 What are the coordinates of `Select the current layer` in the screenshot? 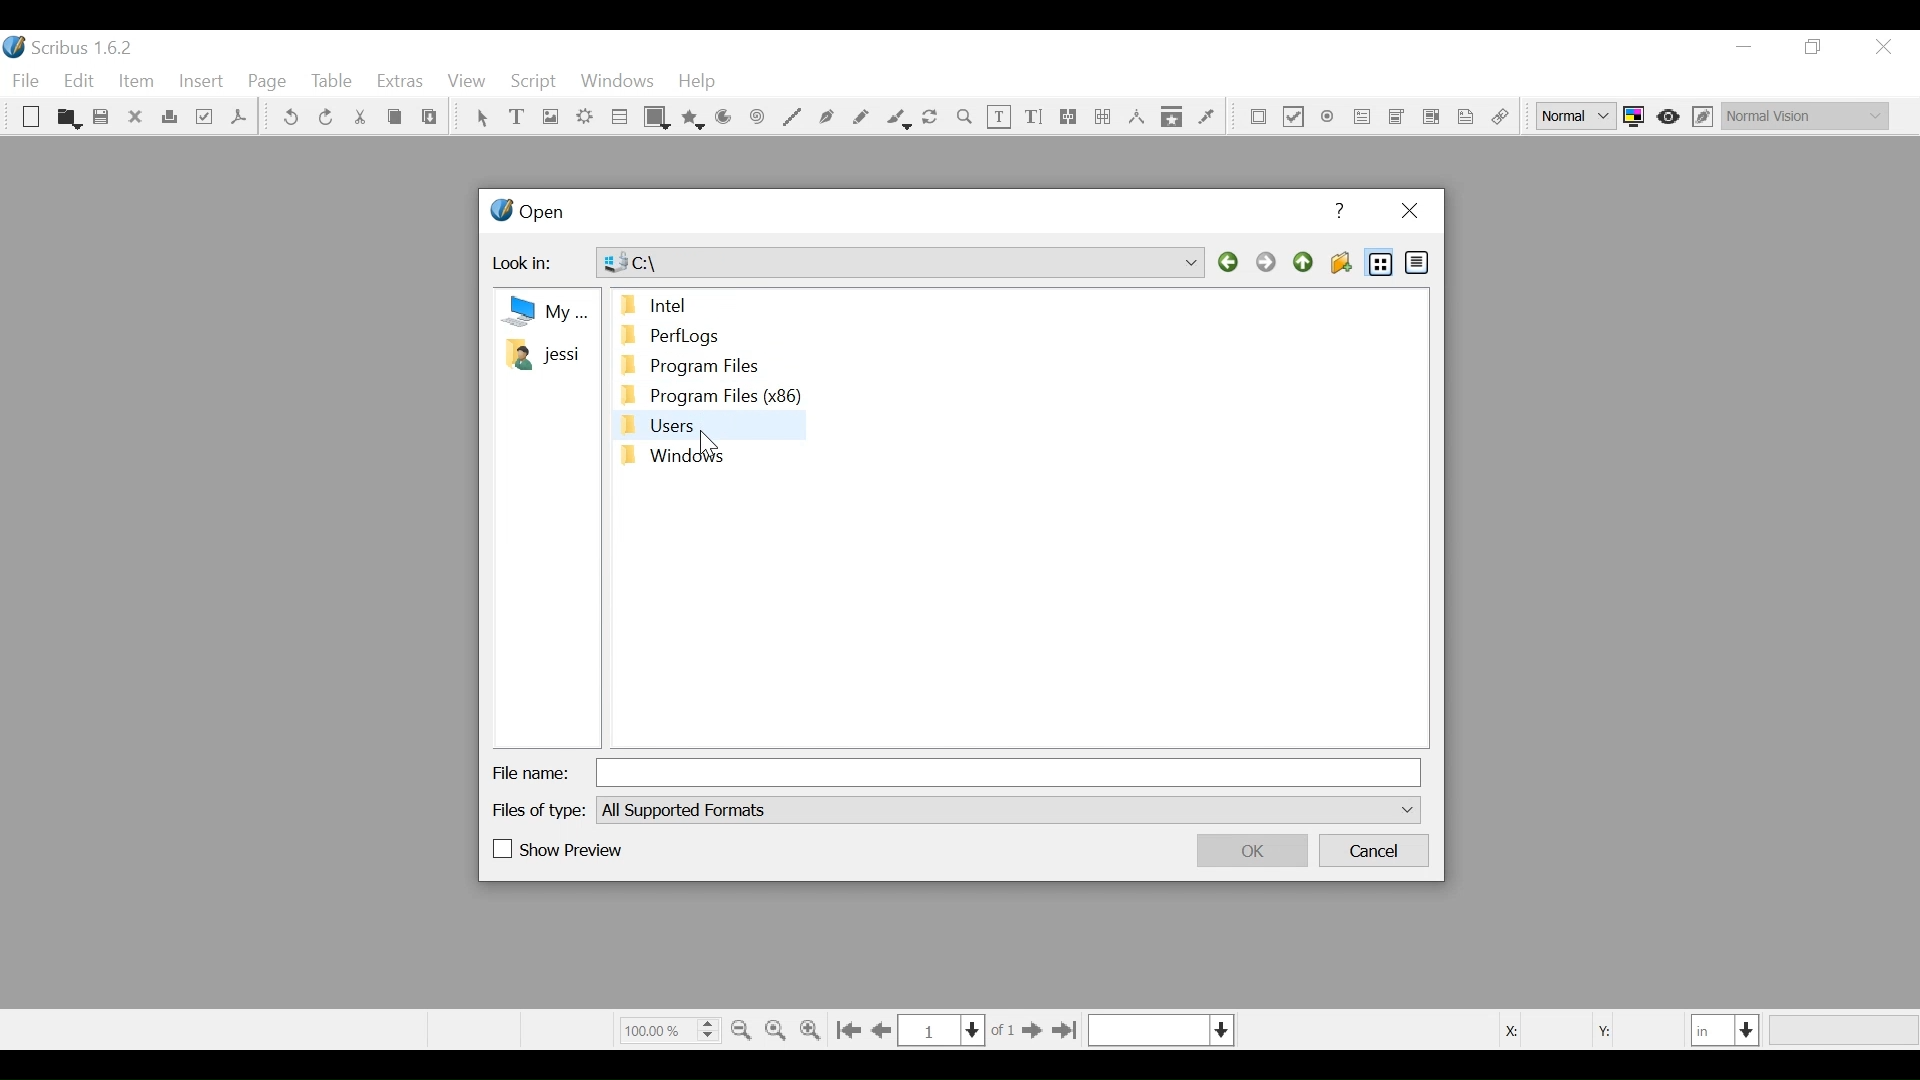 It's located at (1161, 1030).